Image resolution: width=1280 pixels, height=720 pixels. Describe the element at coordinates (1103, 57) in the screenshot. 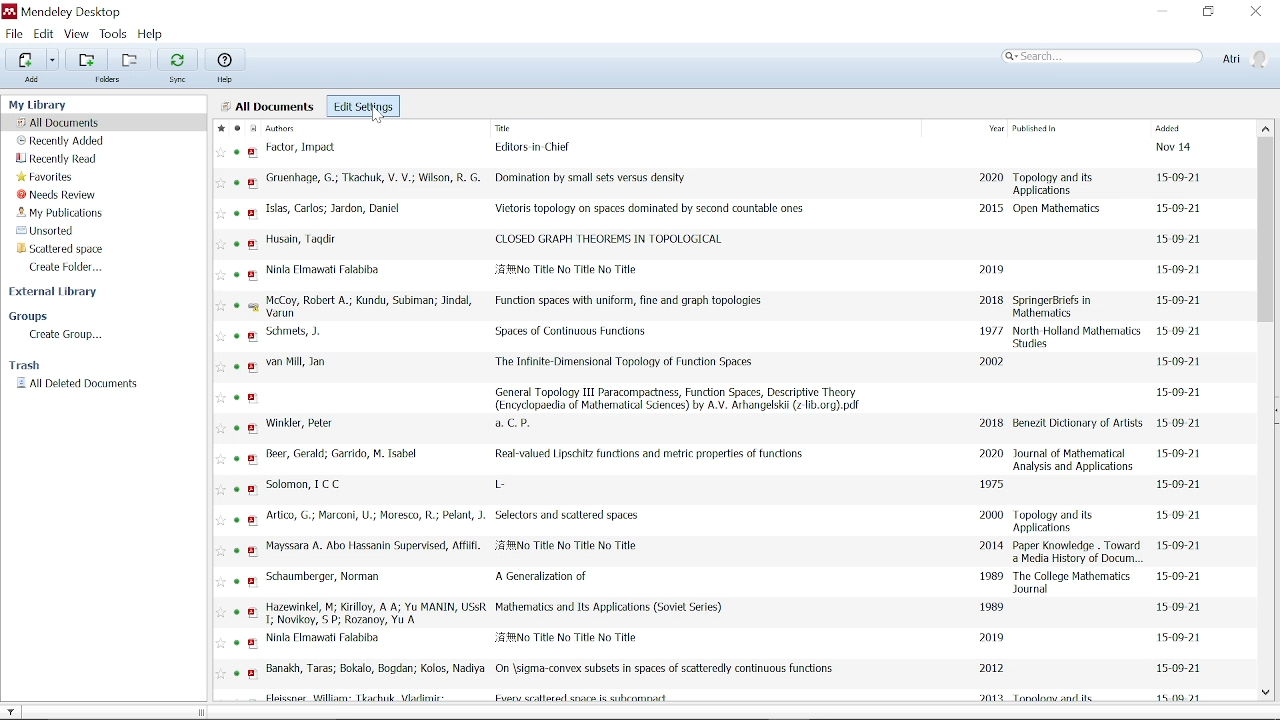

I see `Search` at that location.